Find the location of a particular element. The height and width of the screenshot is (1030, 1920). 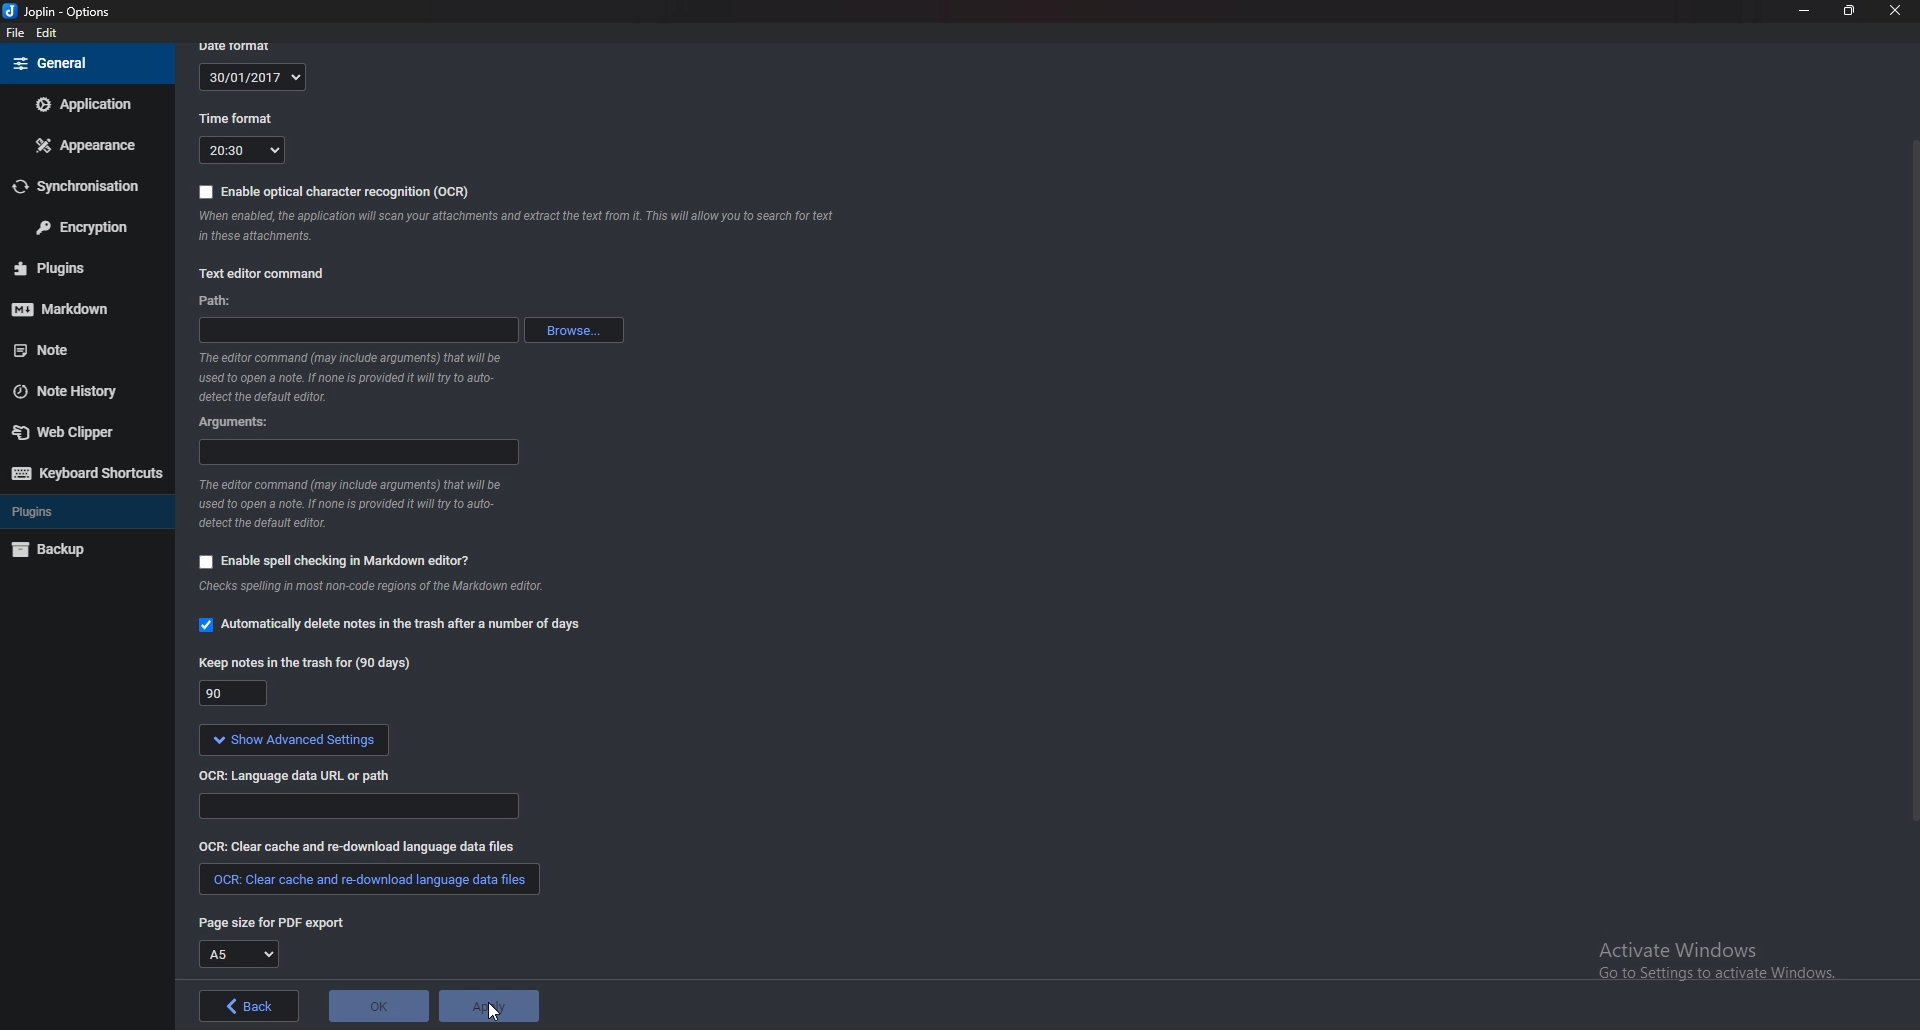

20:30 is located at coordinates (242, 151).